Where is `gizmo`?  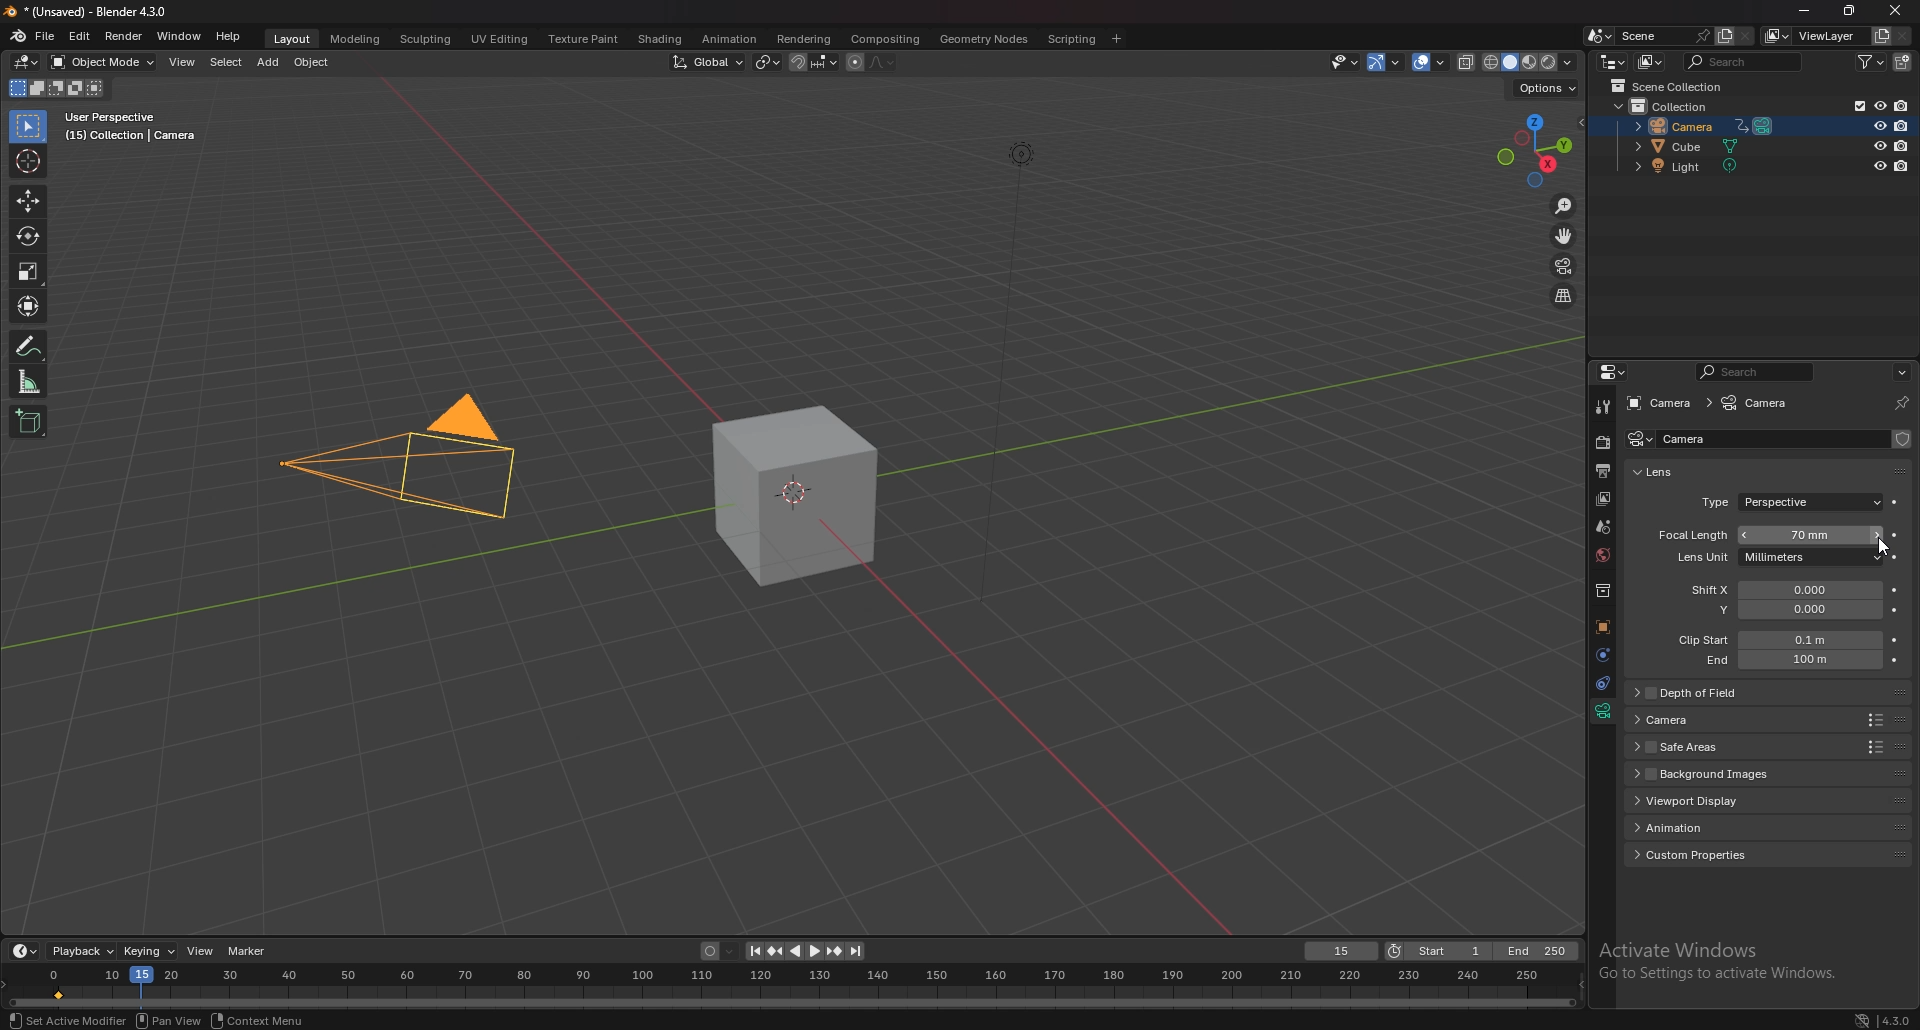 gizmo is located at coordinates (1385, 62).